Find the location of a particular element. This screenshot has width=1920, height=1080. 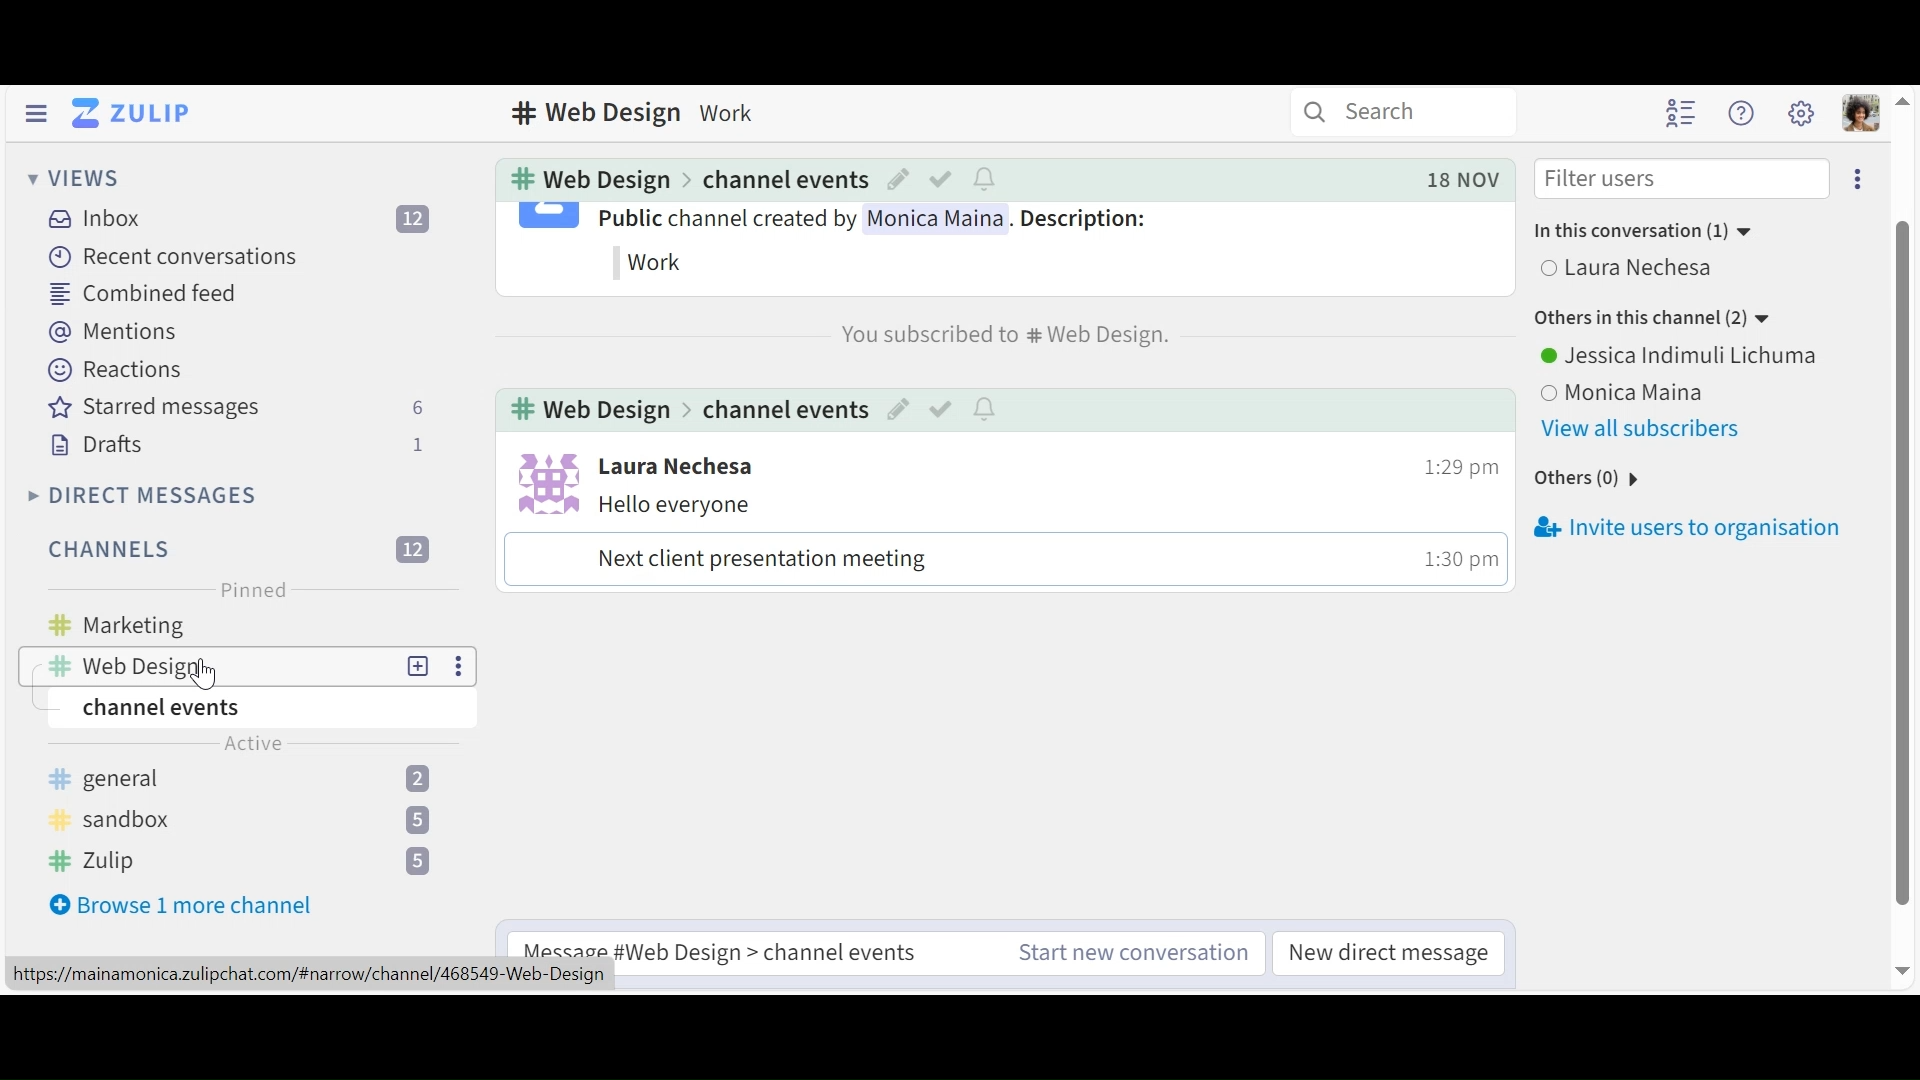

Channel events is located at coordinates (783, 179).